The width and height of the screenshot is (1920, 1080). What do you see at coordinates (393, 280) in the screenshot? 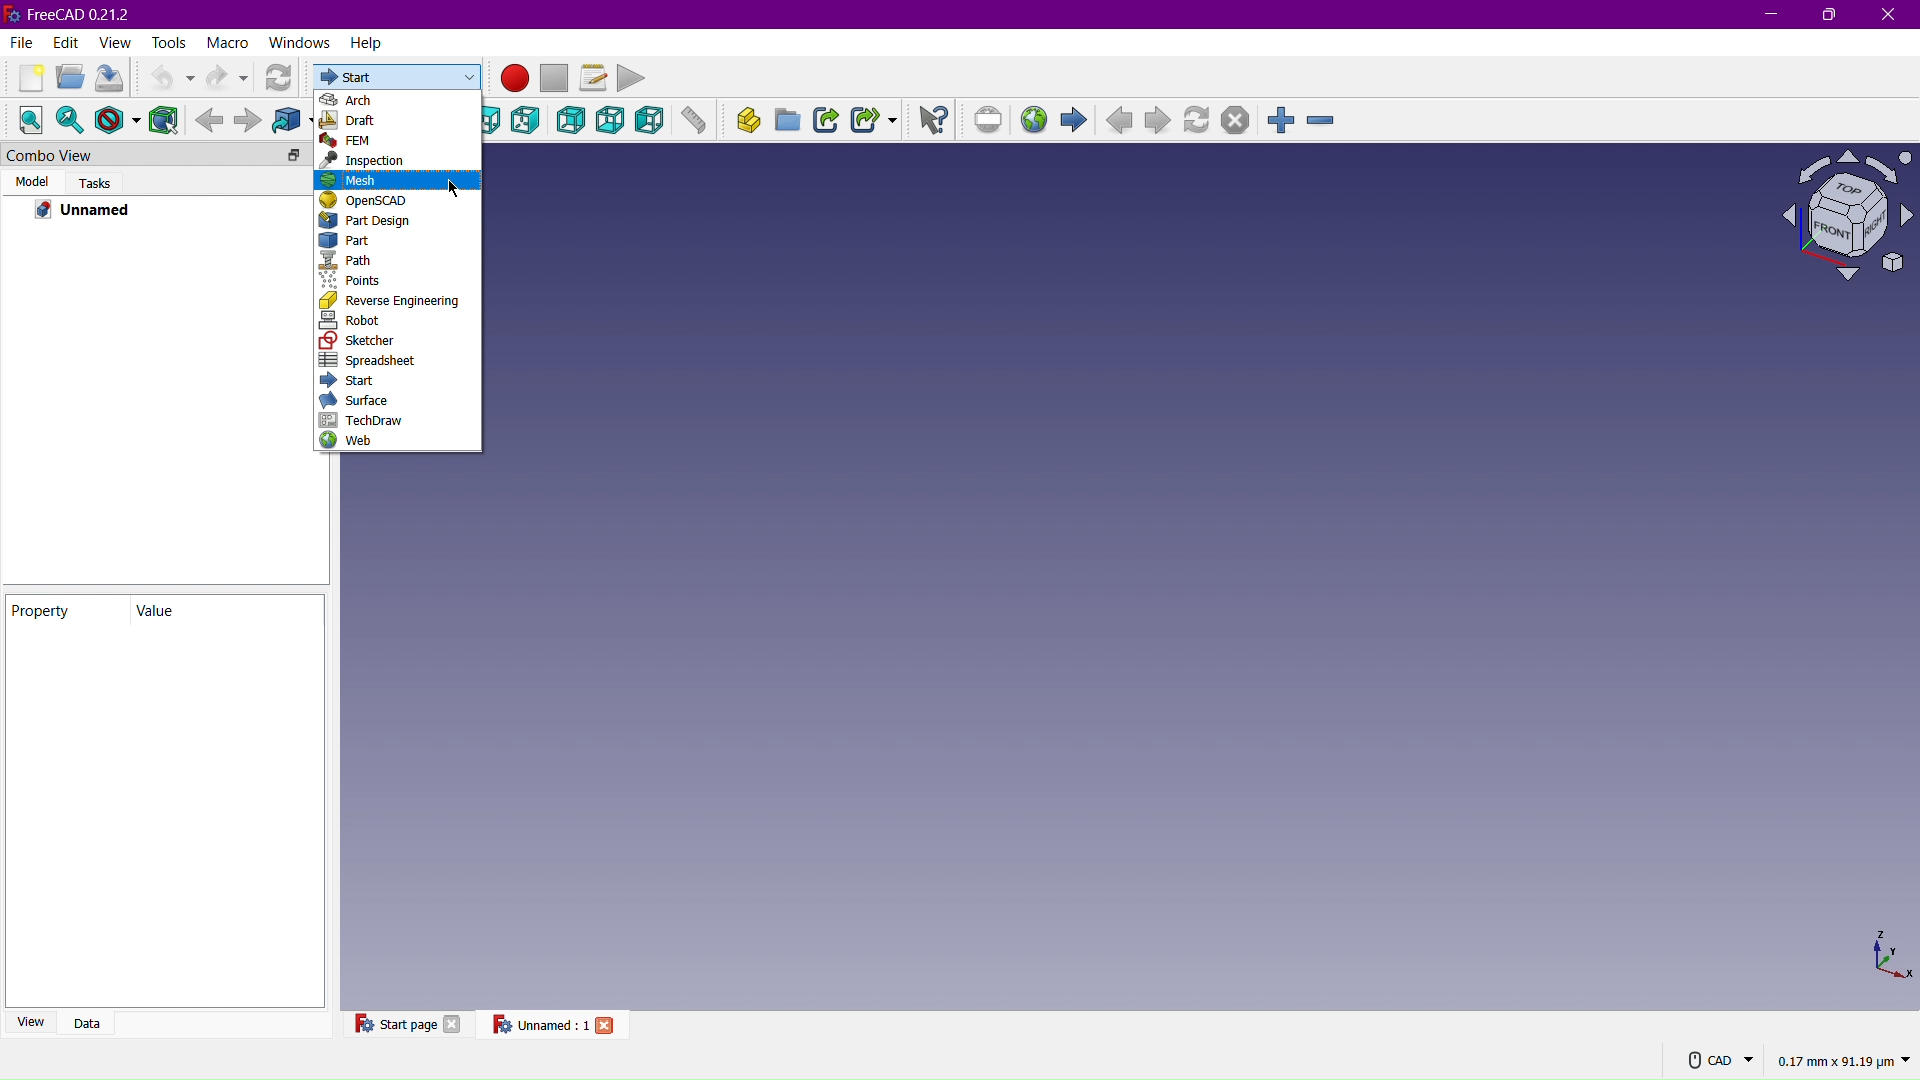
I see `Points` at bounding box center [393, 280].